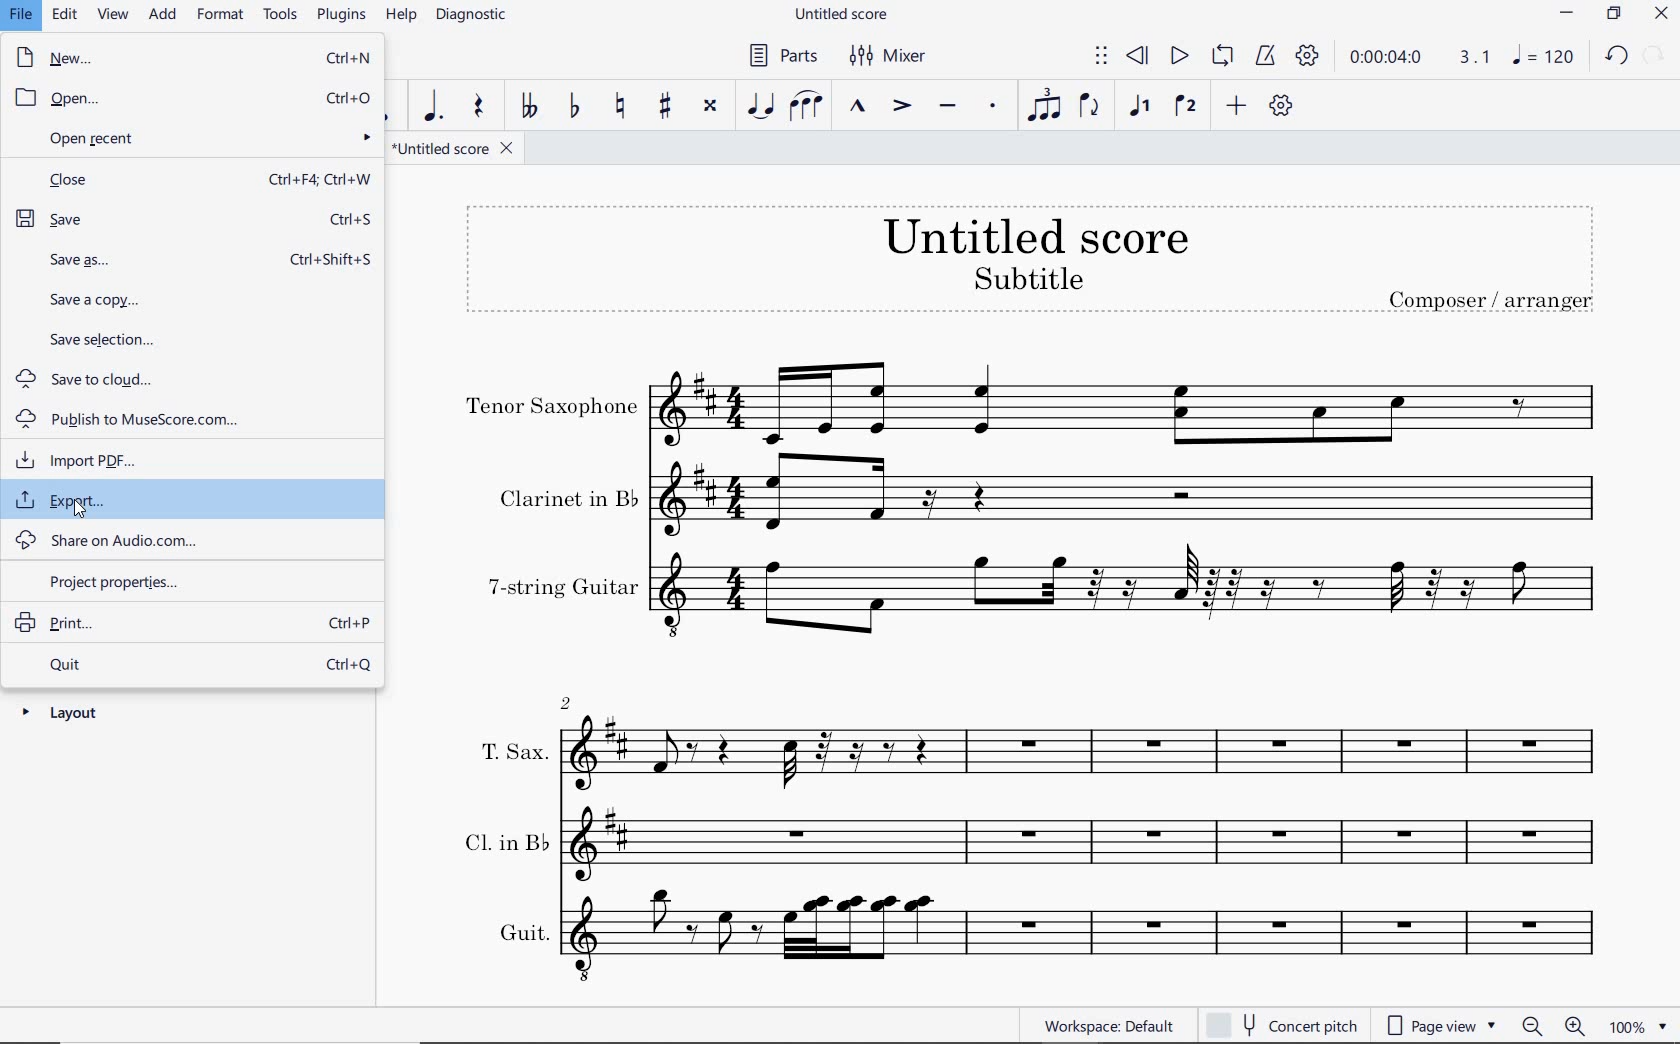  What do you see at coordinates (1239, 105) in the screenshot?
I see `ADD` at bounding box center [1239, 105].